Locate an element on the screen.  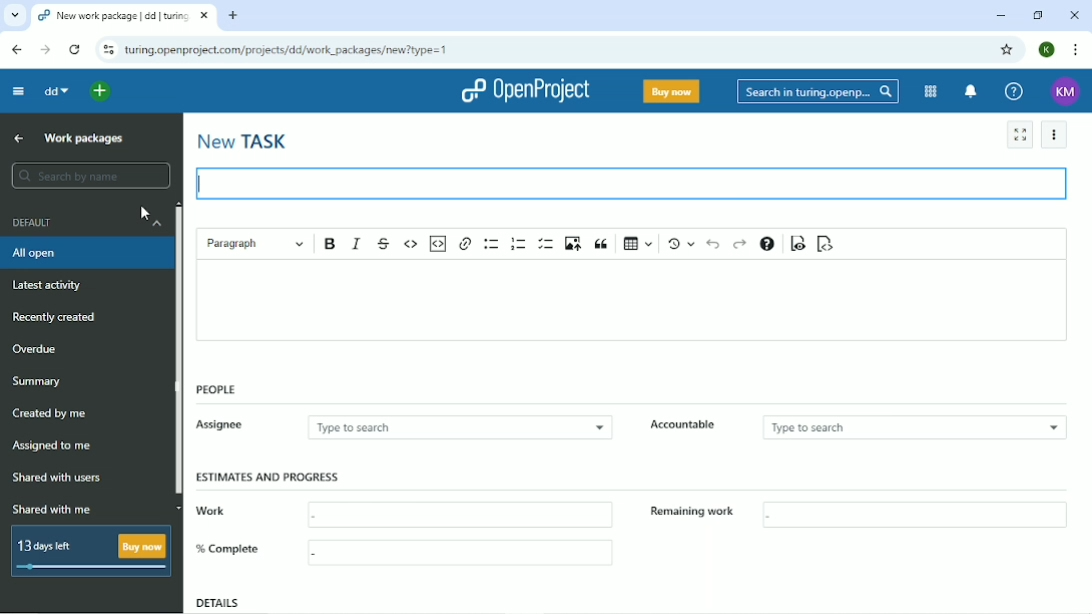
Default is located at coordinates (85, 226).